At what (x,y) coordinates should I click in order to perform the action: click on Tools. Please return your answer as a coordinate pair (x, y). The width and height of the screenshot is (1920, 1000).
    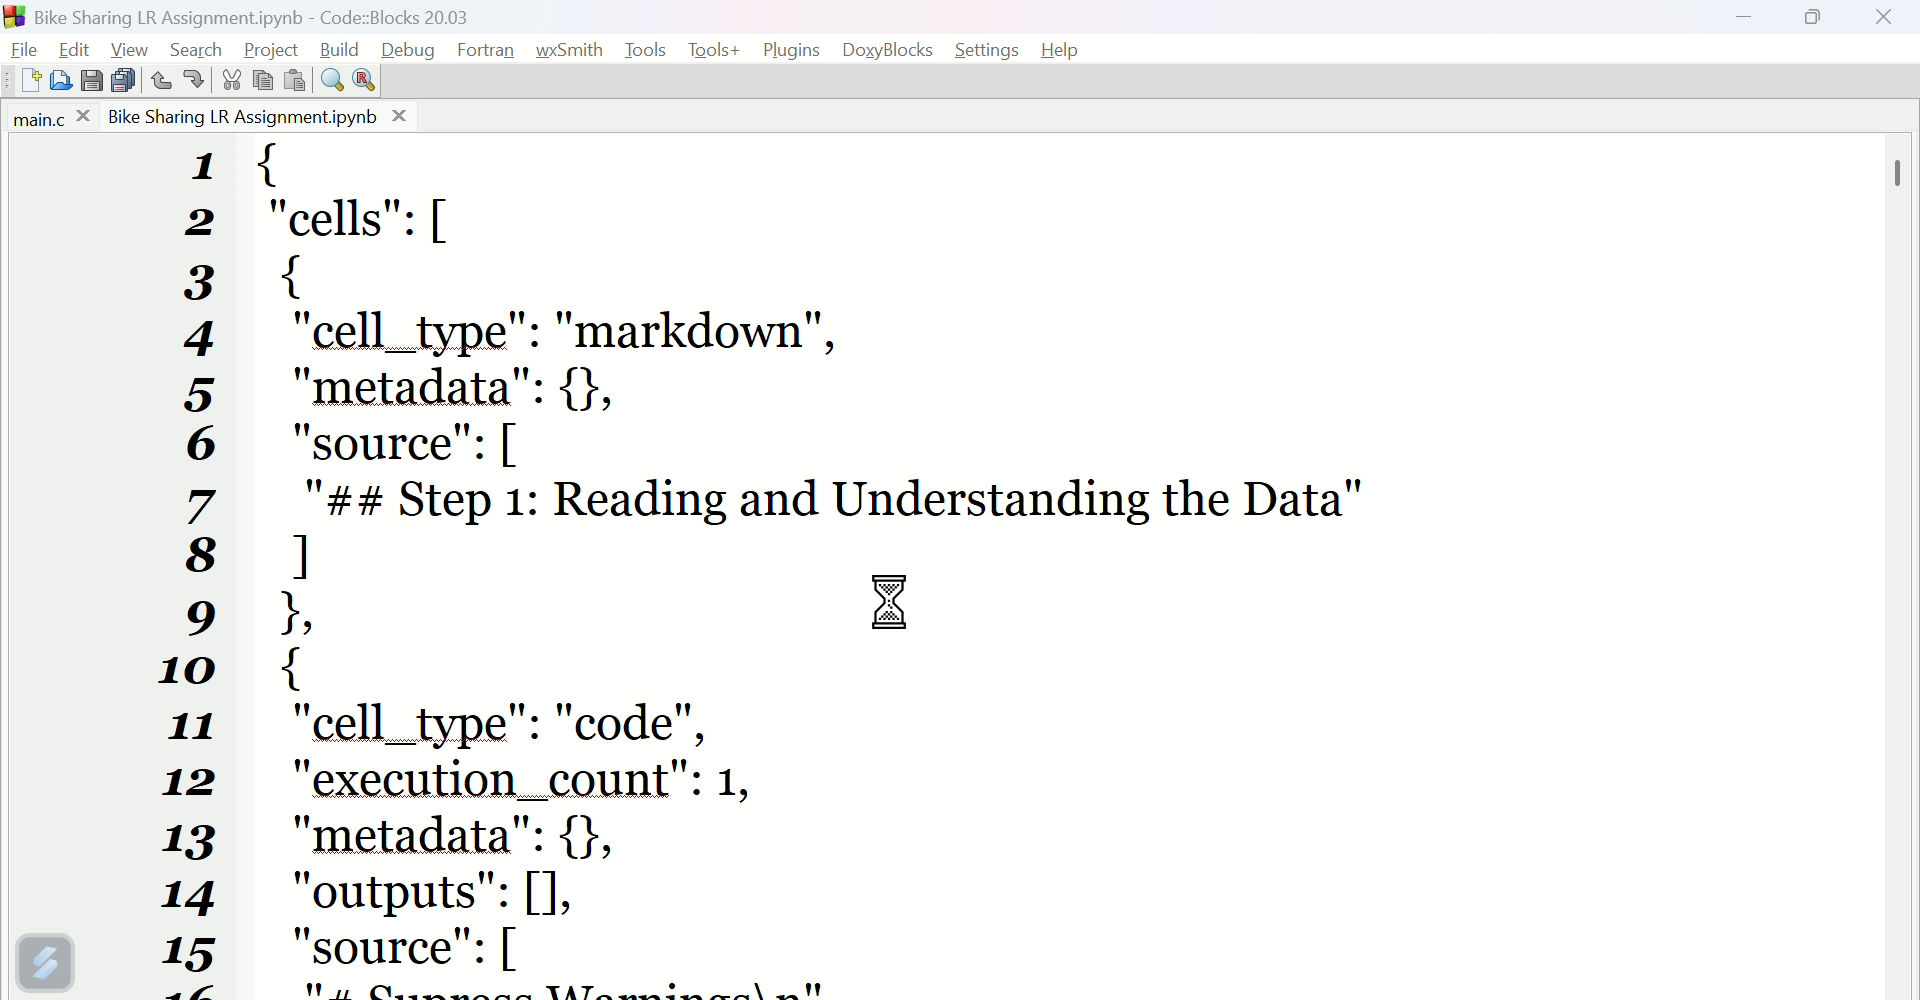
    Looking at the image, I should click on (713, 50).